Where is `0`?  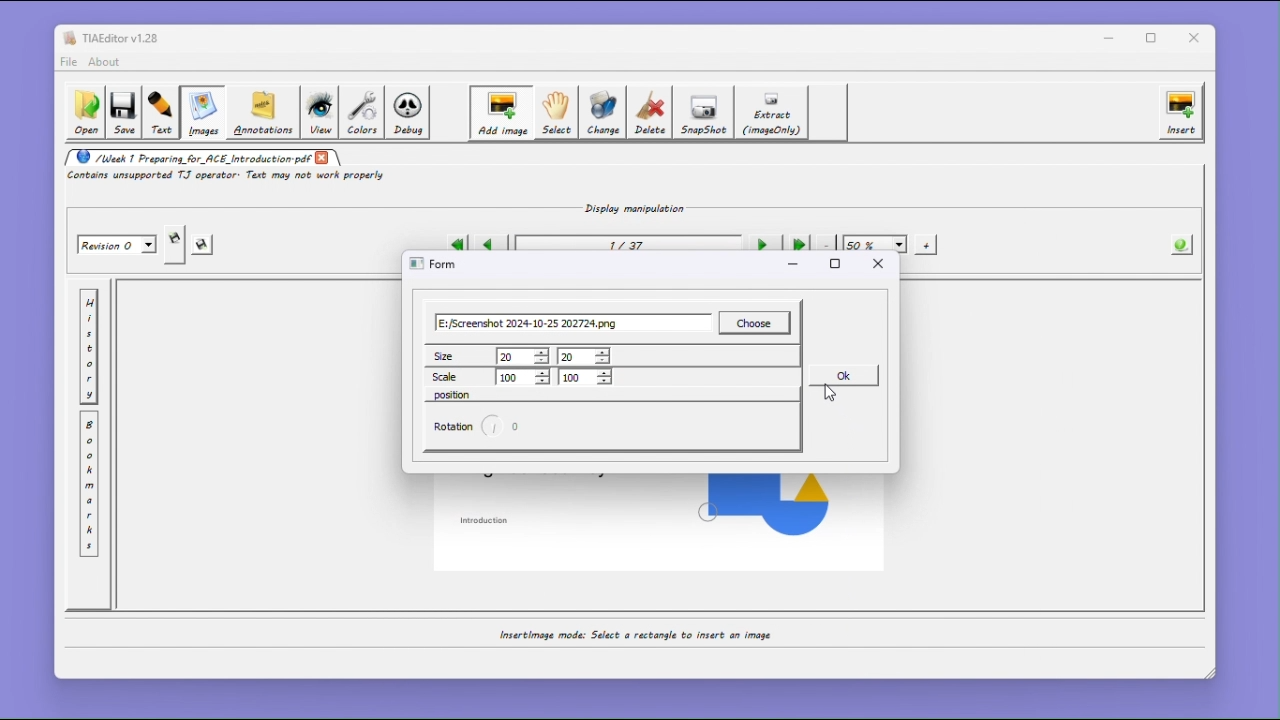
0 is located at coordinates (516, 427).